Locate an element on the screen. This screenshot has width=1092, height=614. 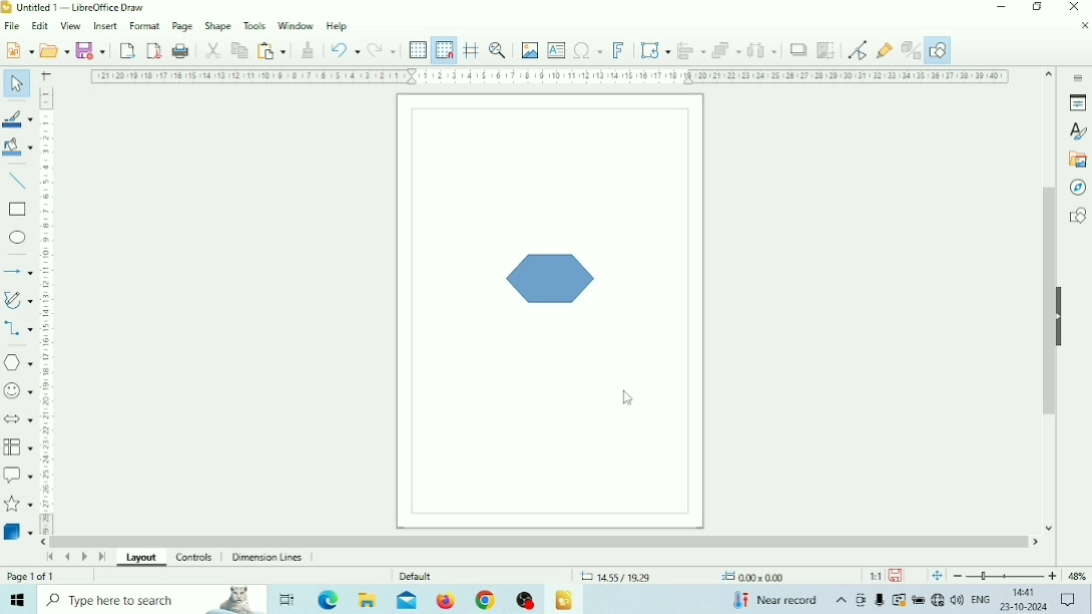
Select at least three objects to distribute is located at coordinates (762, 50).